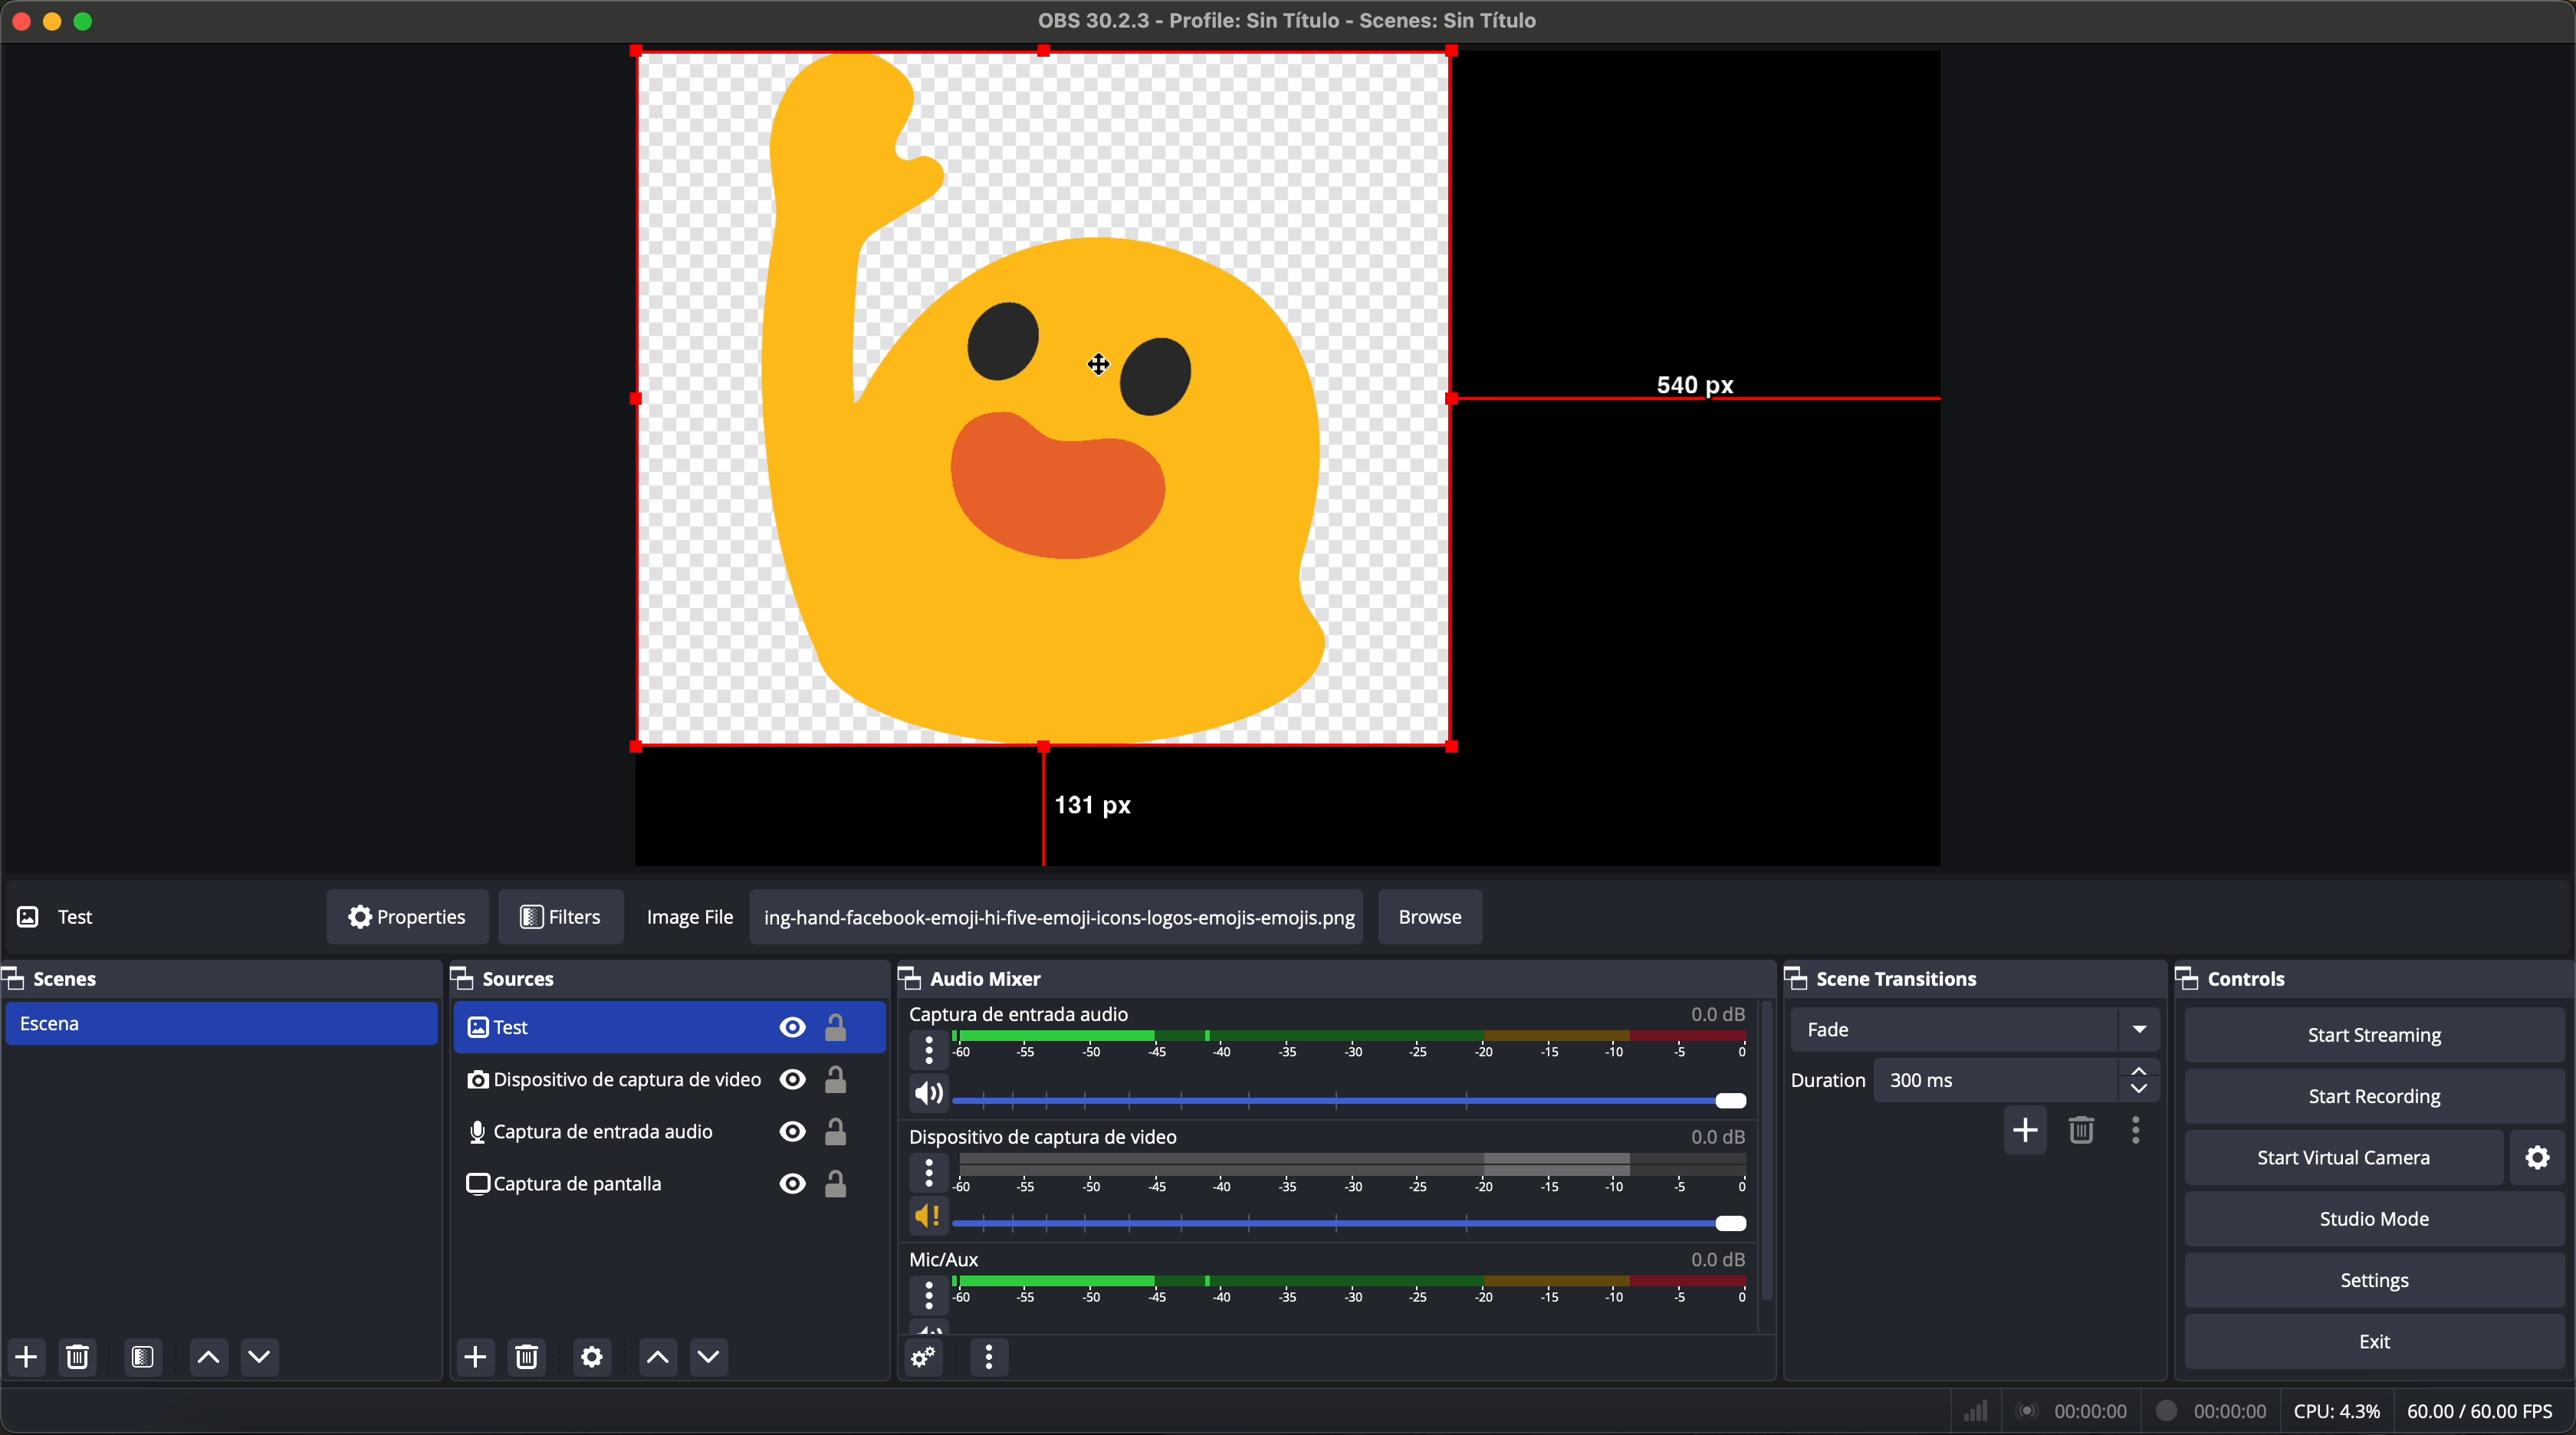 This screenshot has width=2576, height=1435. What do you see at coordinates (655, 1134) in the screenshot?
I see `screenshot` at bounding box center [655, 1134].